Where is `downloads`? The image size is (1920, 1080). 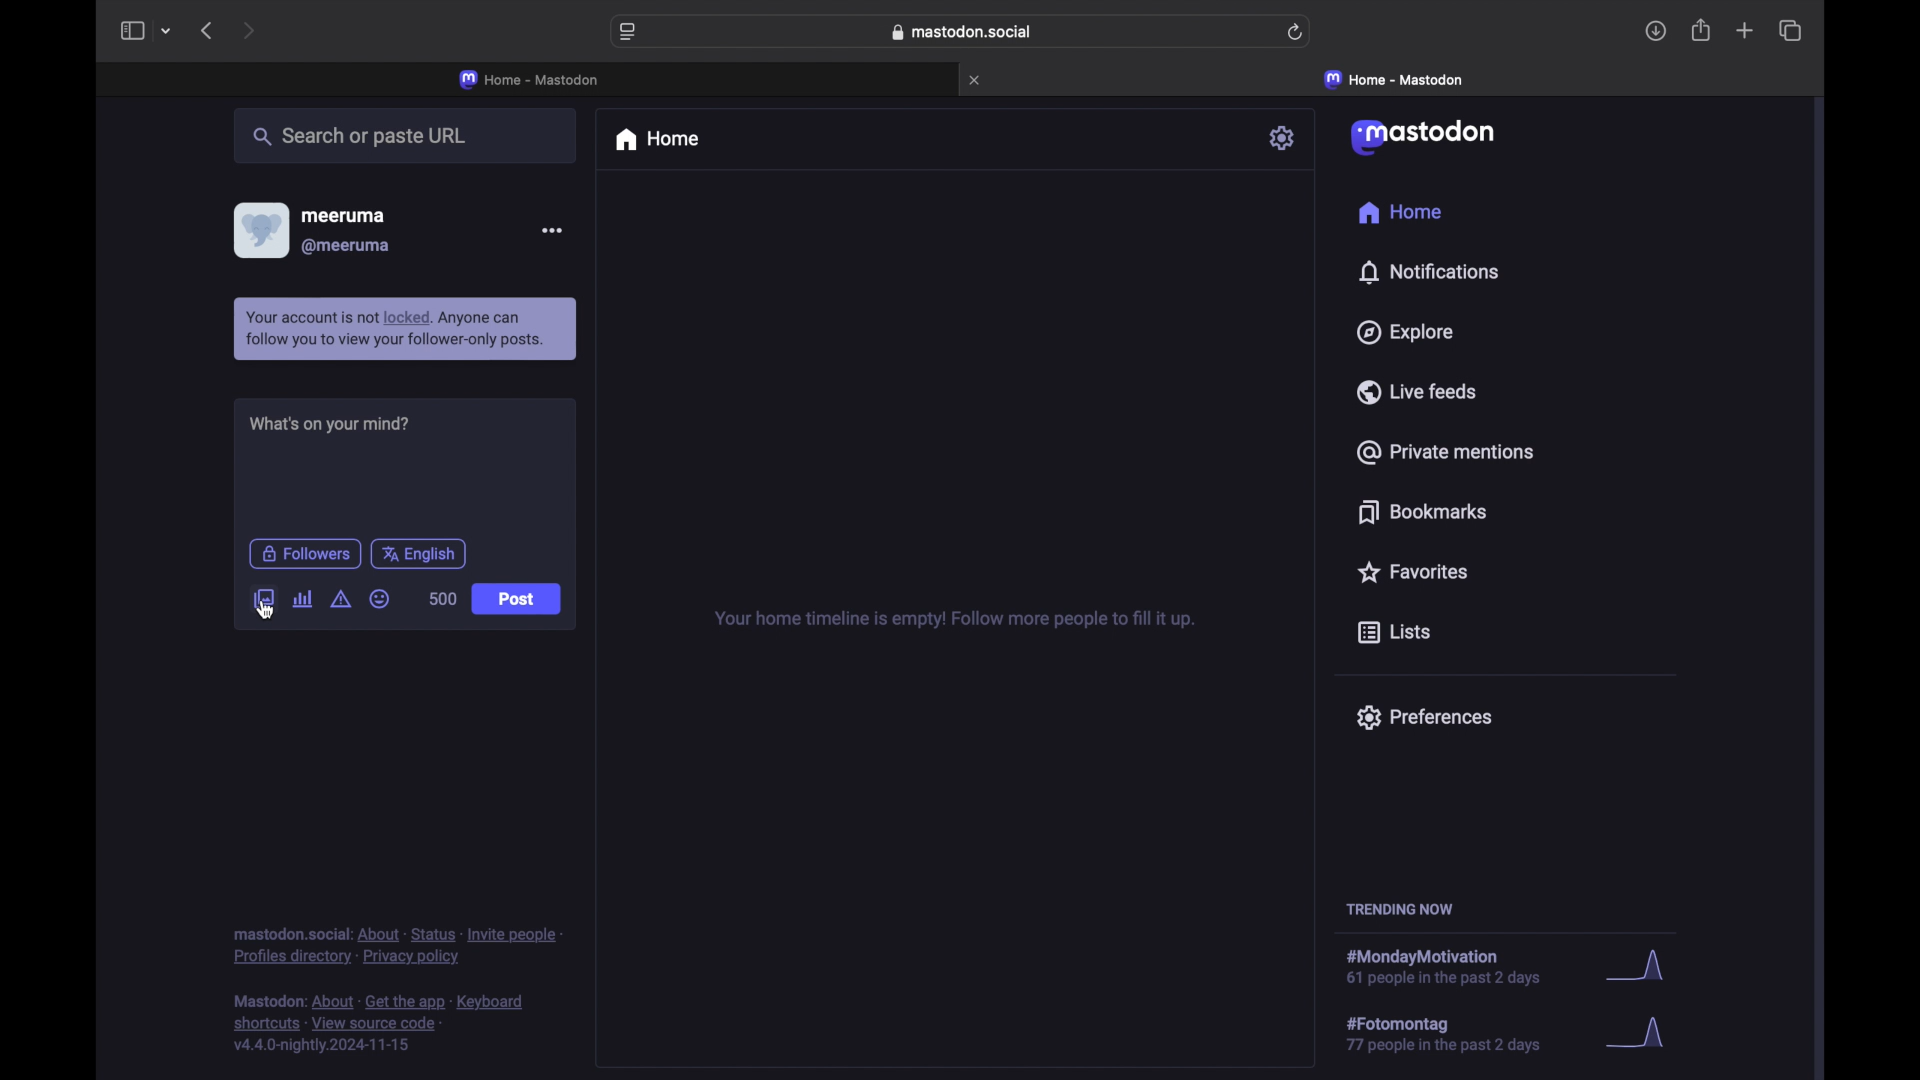 downloads is located at coordinates (1656, 33).